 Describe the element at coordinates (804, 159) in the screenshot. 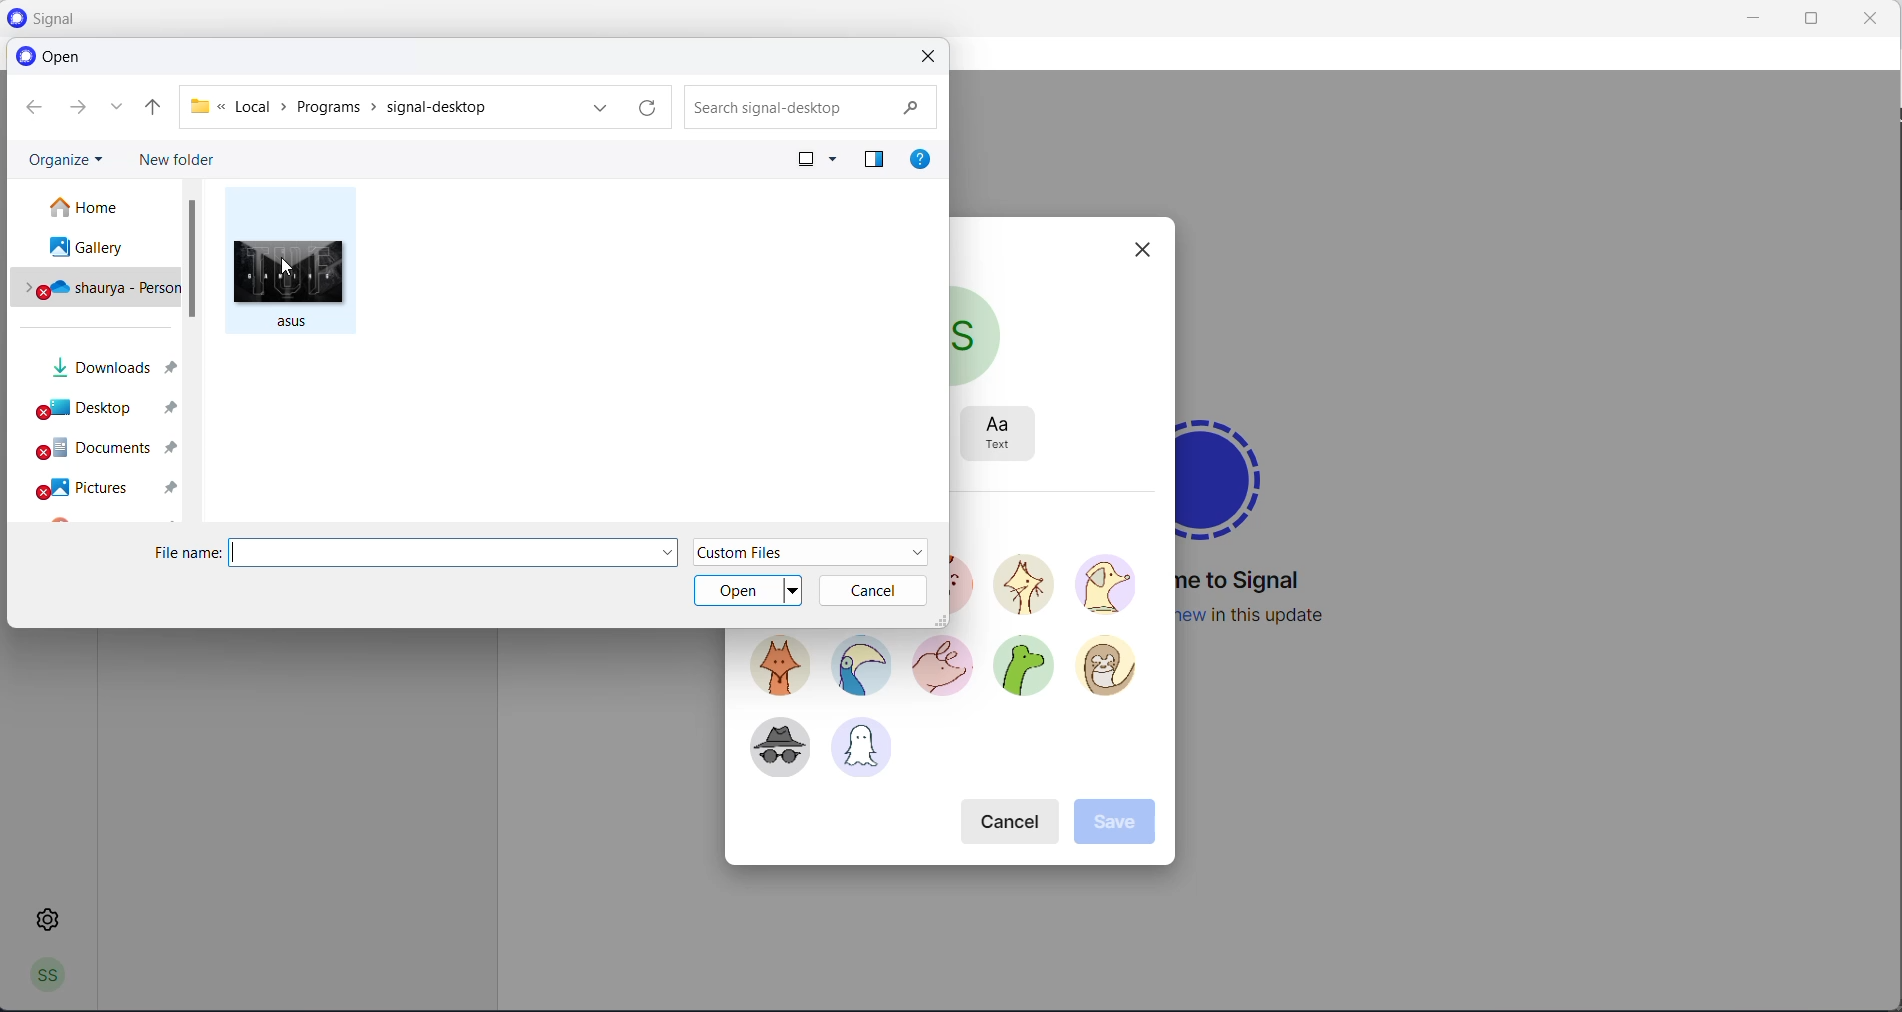

I see `change your view` at that location.